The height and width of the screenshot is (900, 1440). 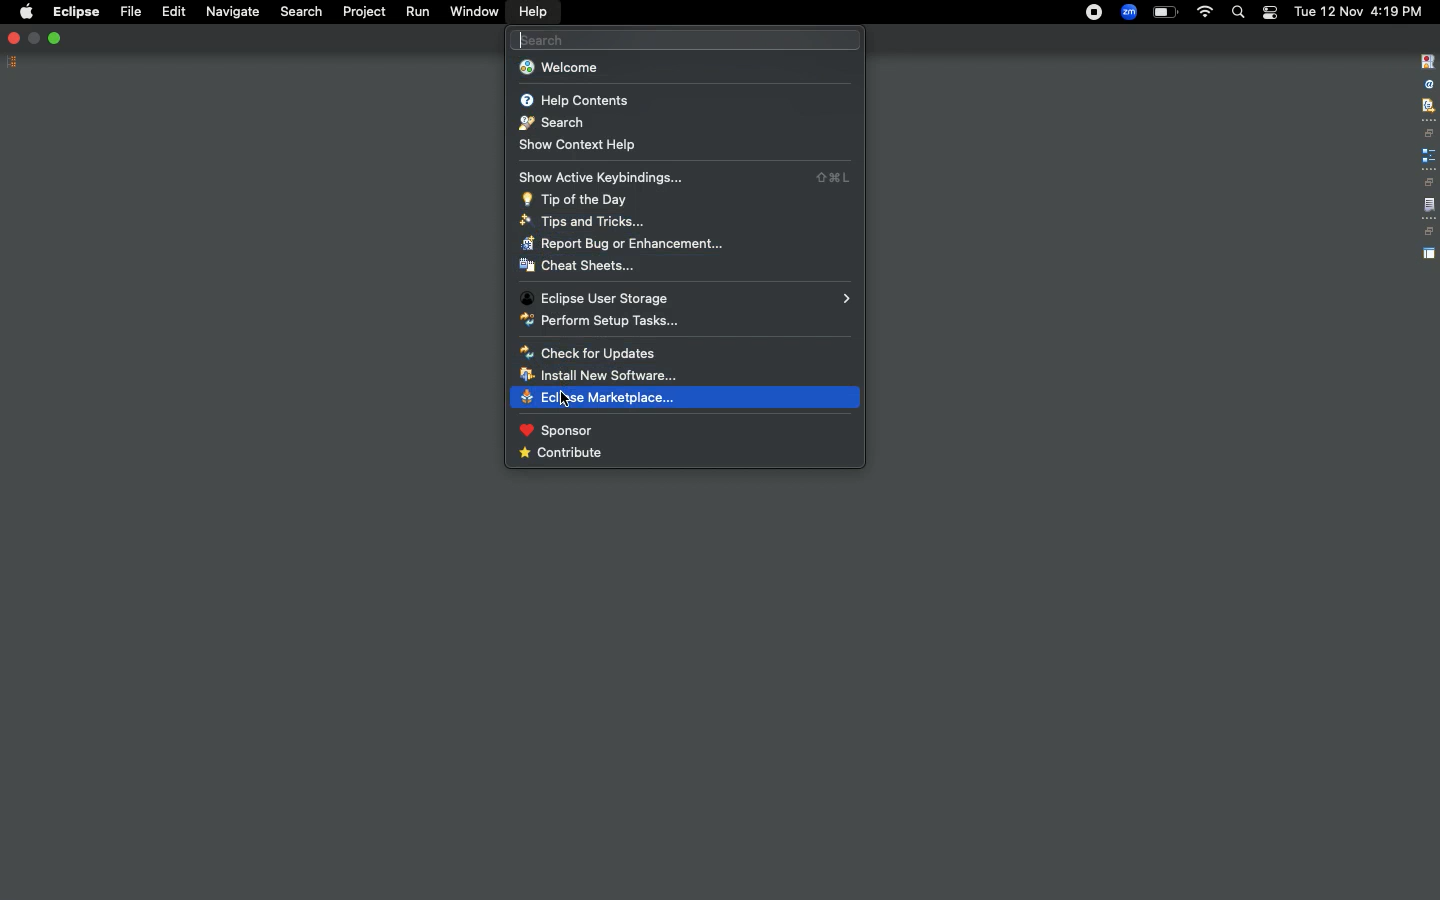 I want to click on Project, so click(x=365, y=12).